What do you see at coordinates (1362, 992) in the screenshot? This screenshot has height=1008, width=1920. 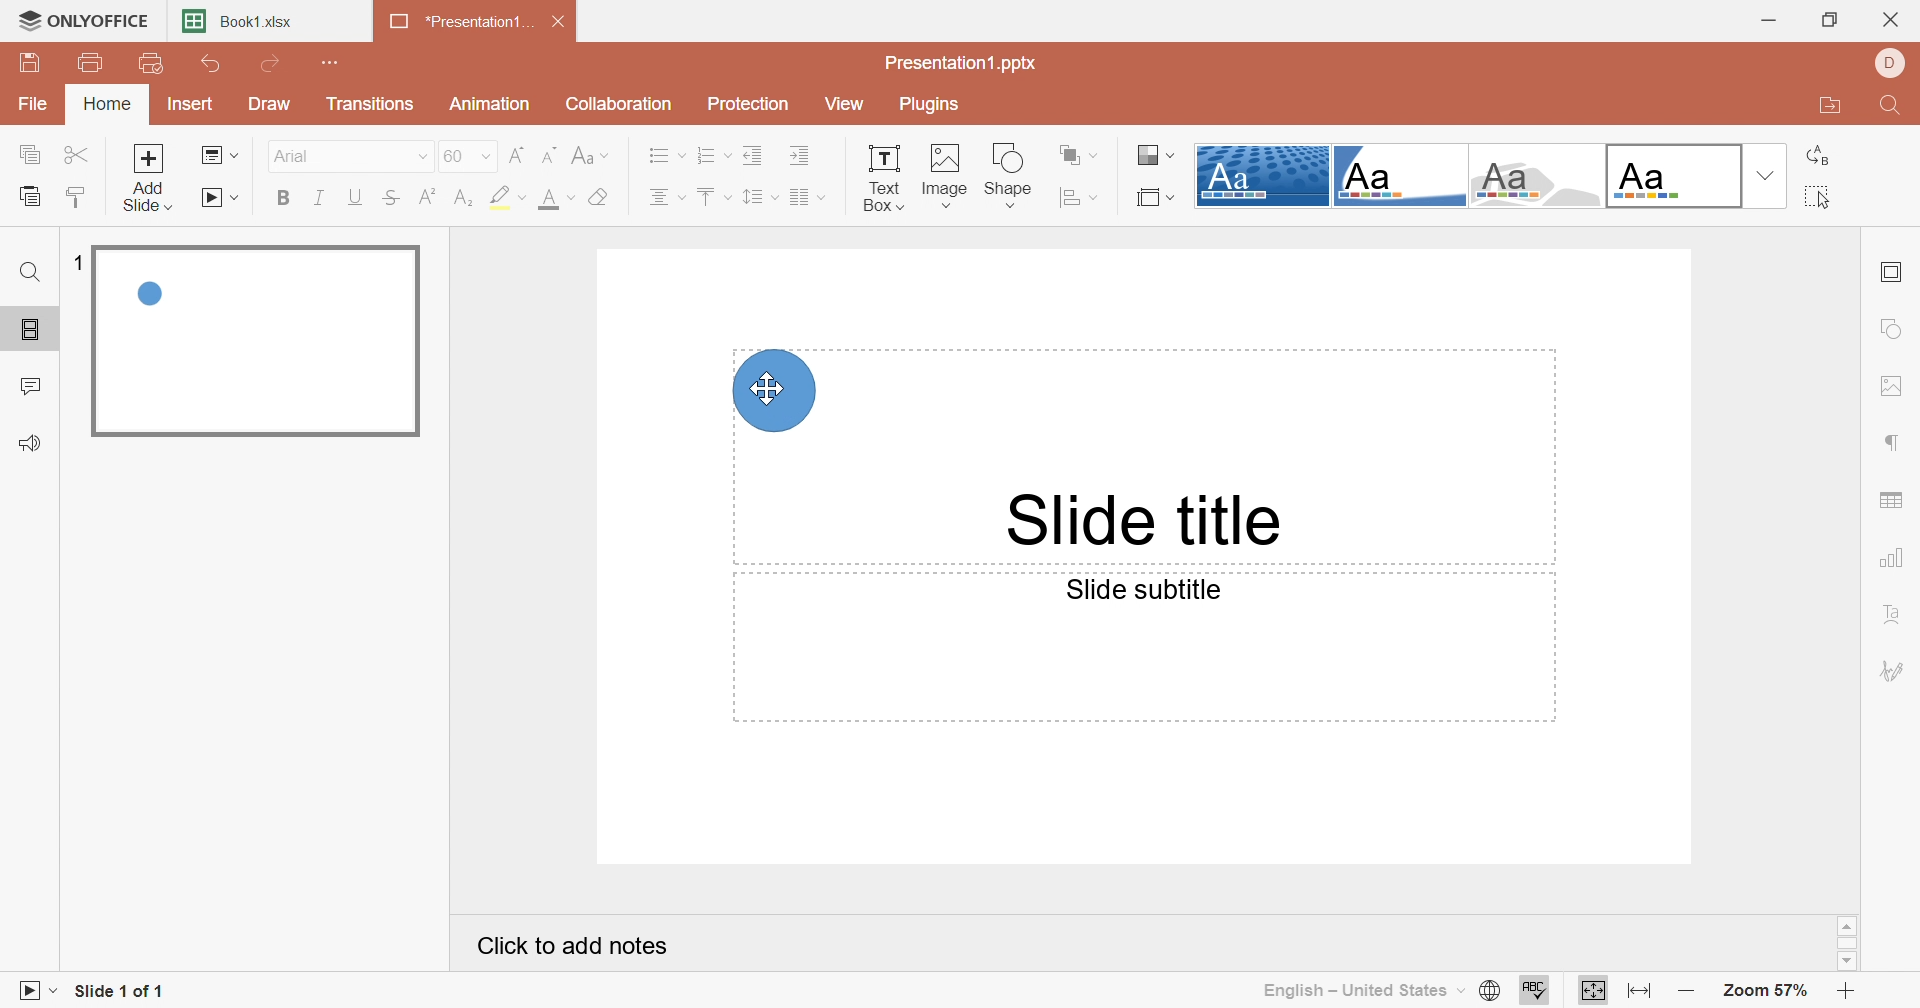 I see `English - United States` at bounding box center [1362, 992].